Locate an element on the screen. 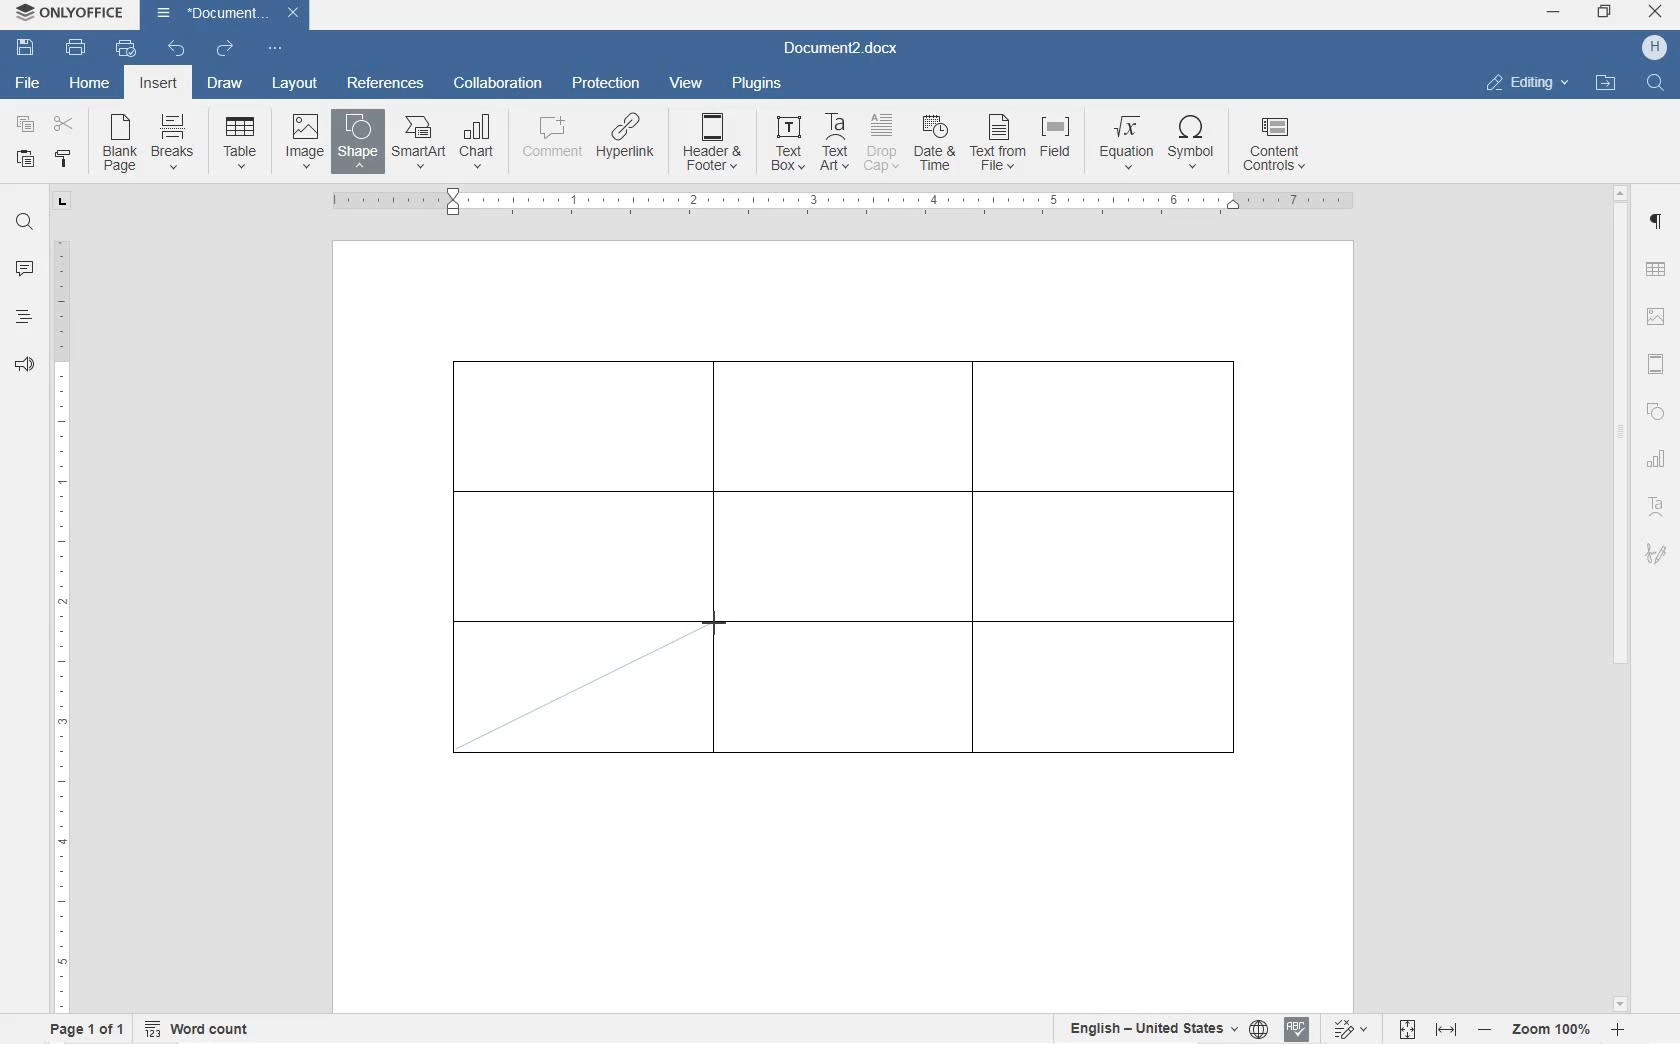  ONLYOFFICE is located at coordinates (73, 13).